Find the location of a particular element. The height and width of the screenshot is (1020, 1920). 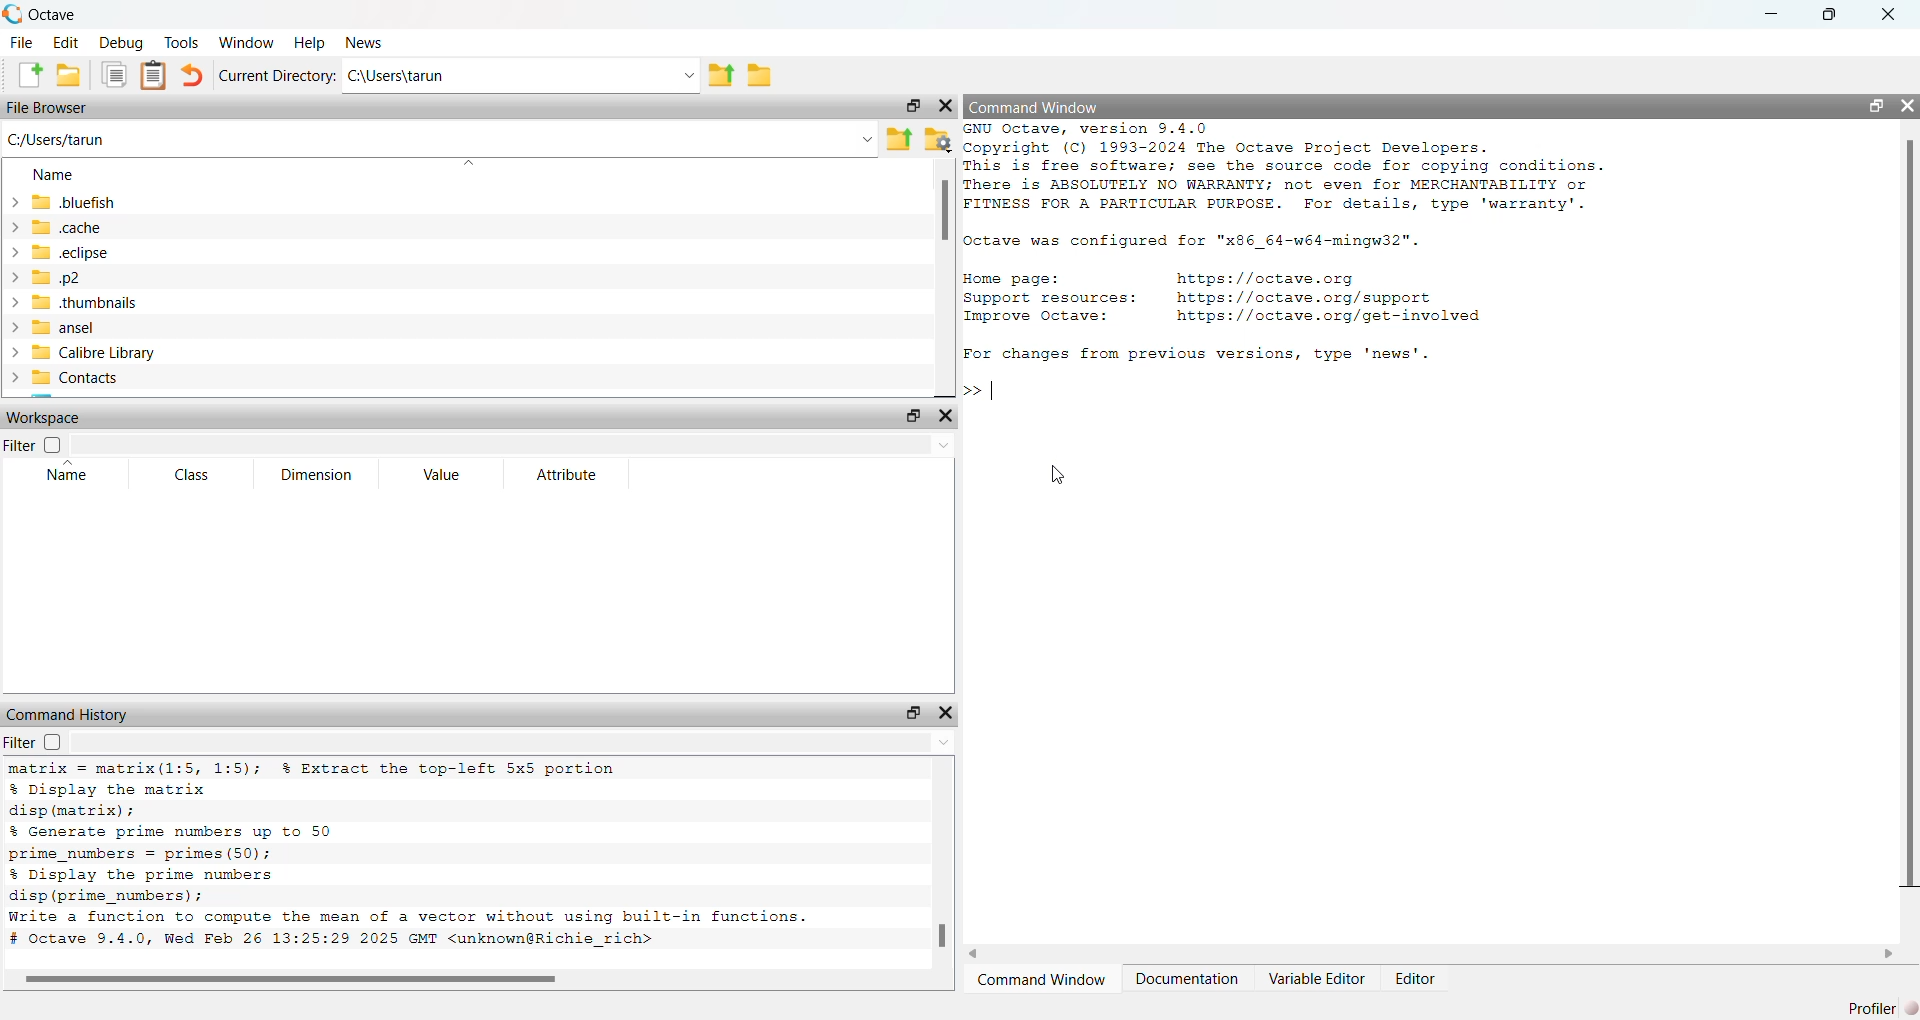

folder settings is located at coordinates (939, 141).